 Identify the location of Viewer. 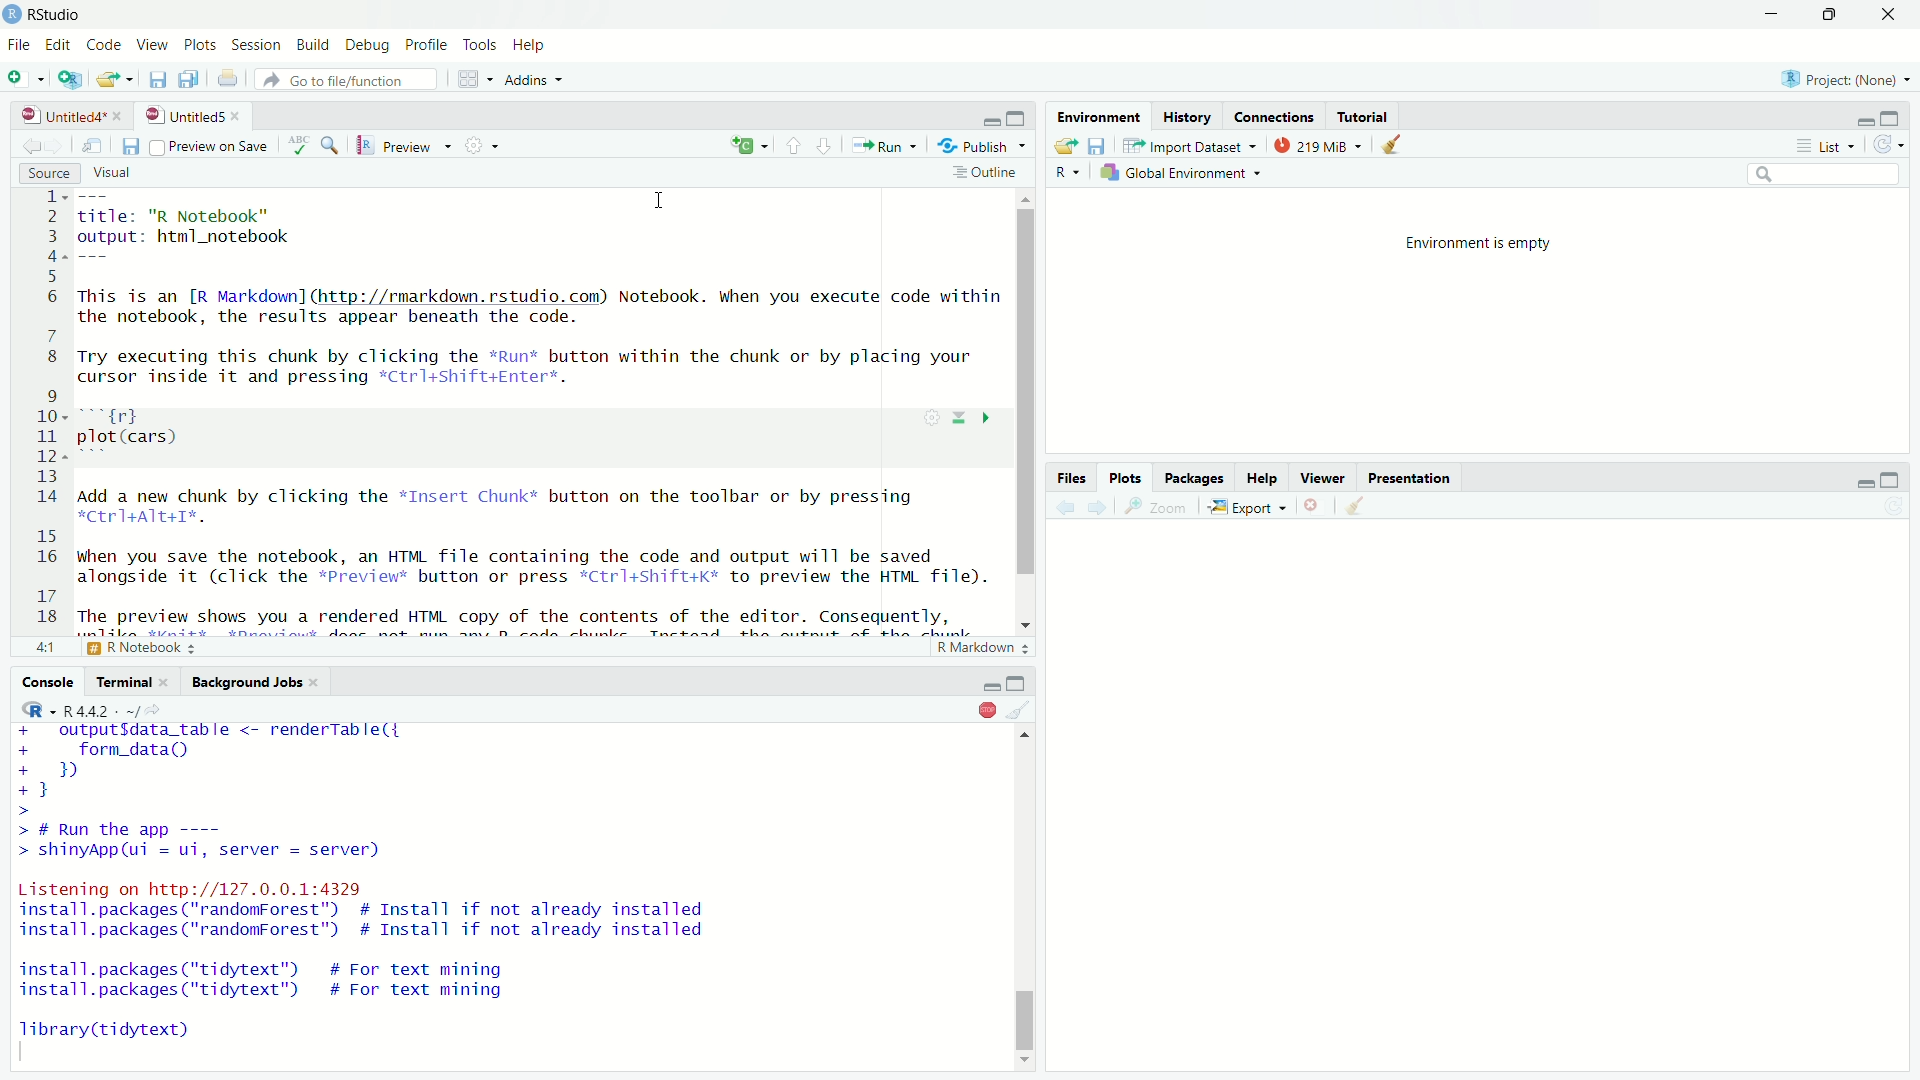
(1321, 478).